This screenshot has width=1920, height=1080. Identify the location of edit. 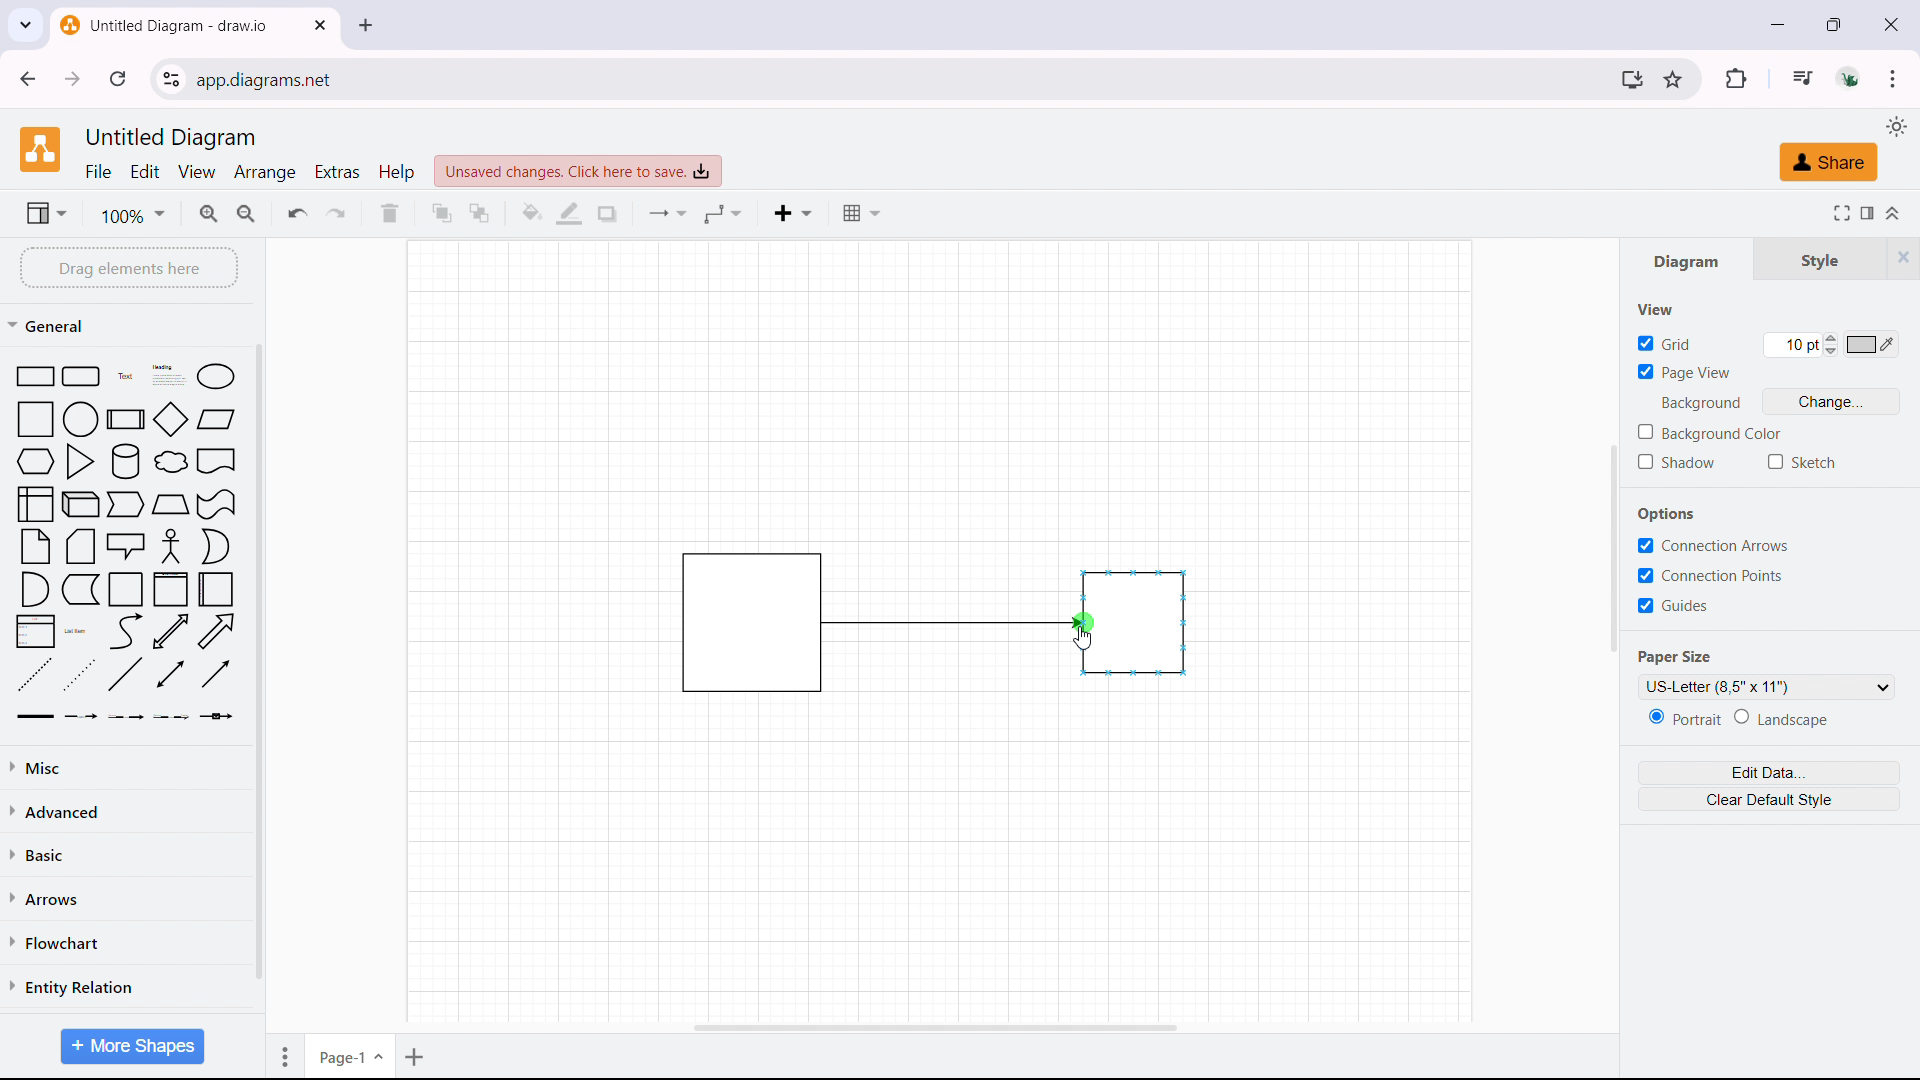
(146, 172).